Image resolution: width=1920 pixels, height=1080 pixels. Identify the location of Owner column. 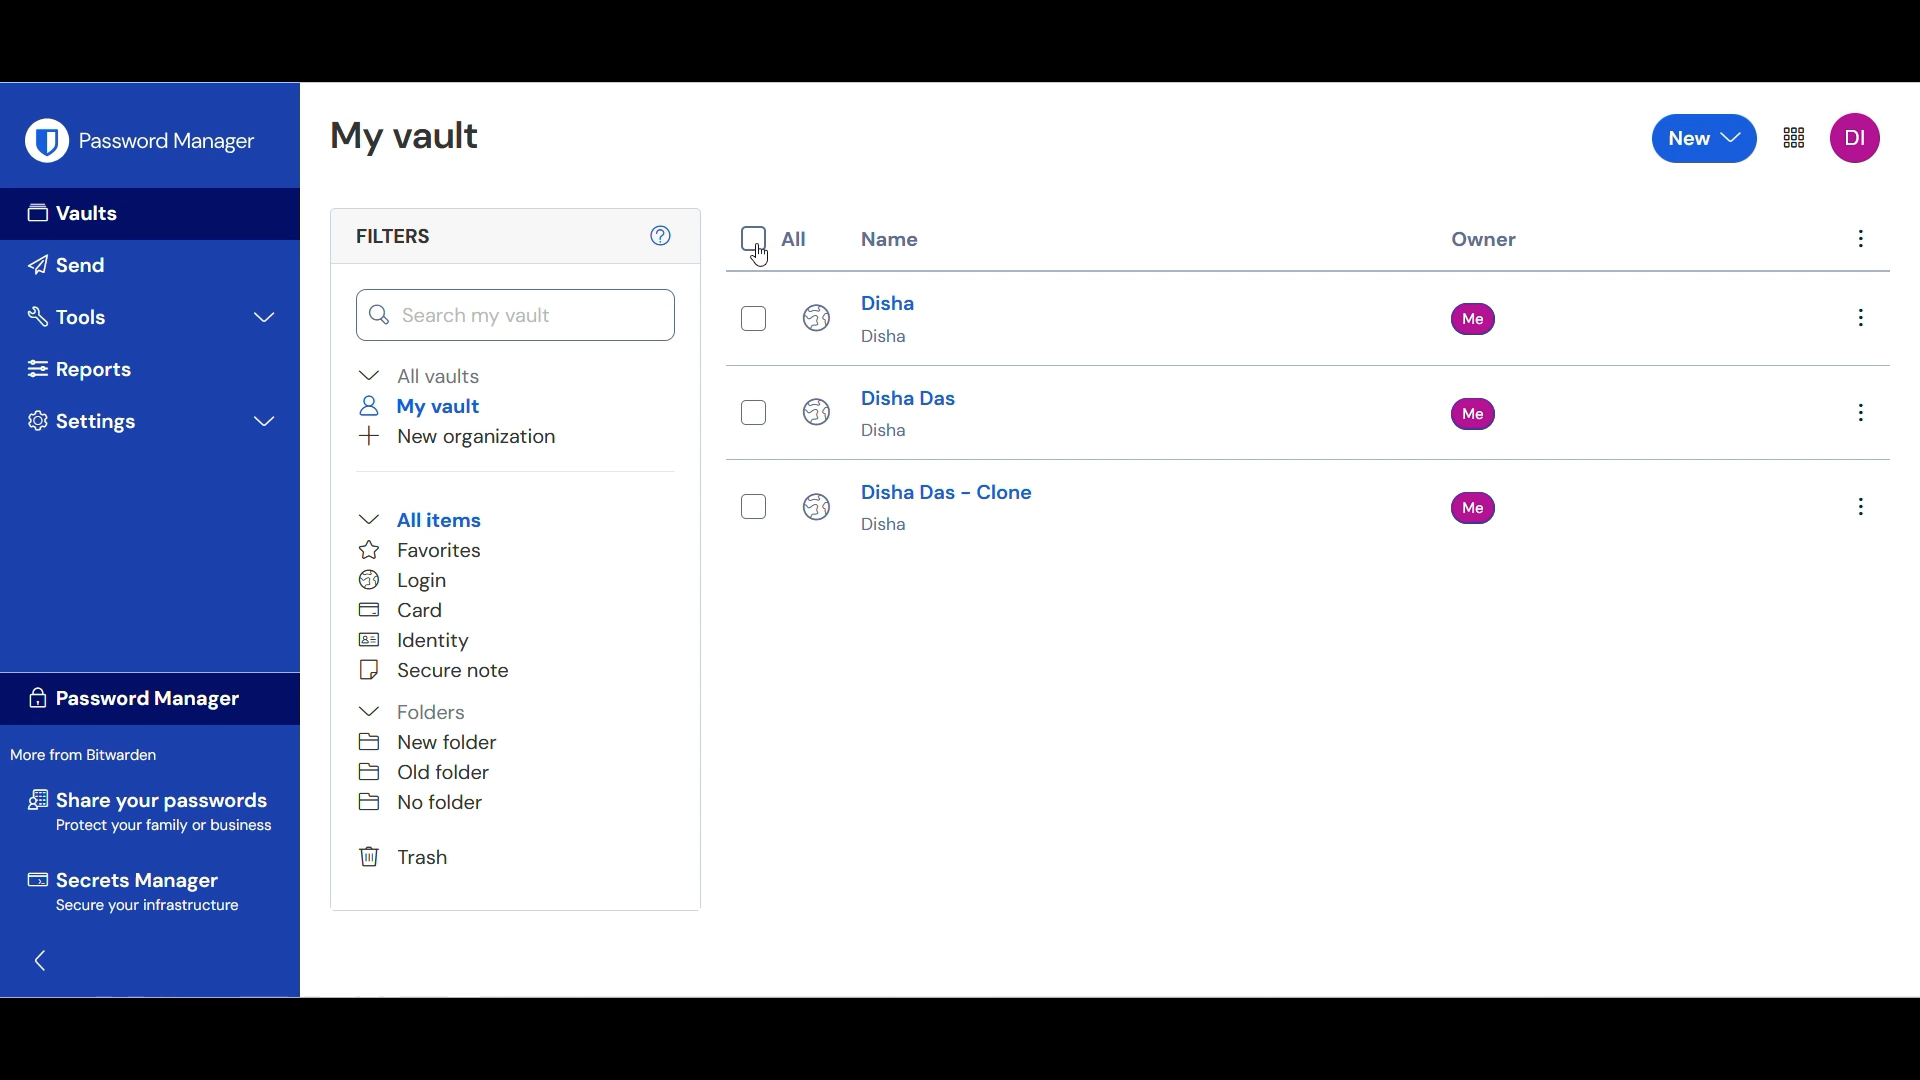
(1485, 241).